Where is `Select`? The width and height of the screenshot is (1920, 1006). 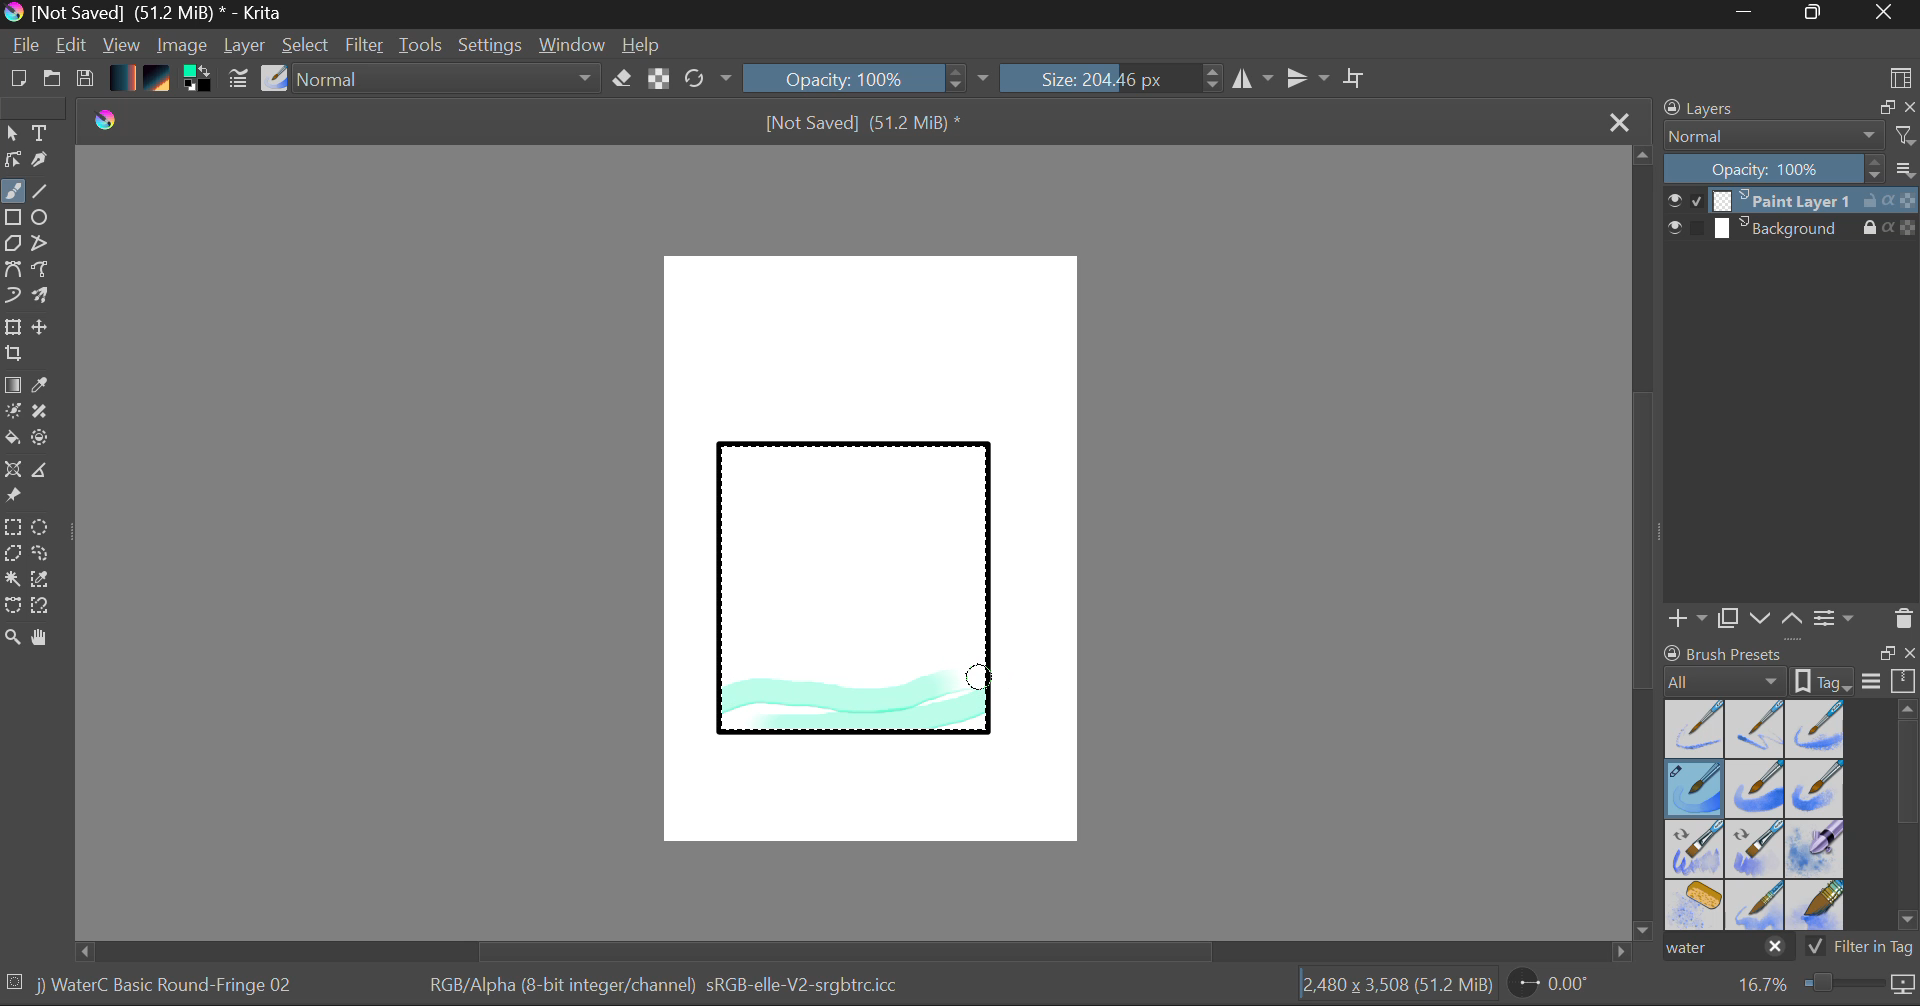 Select is located at coordinates (307, 46).